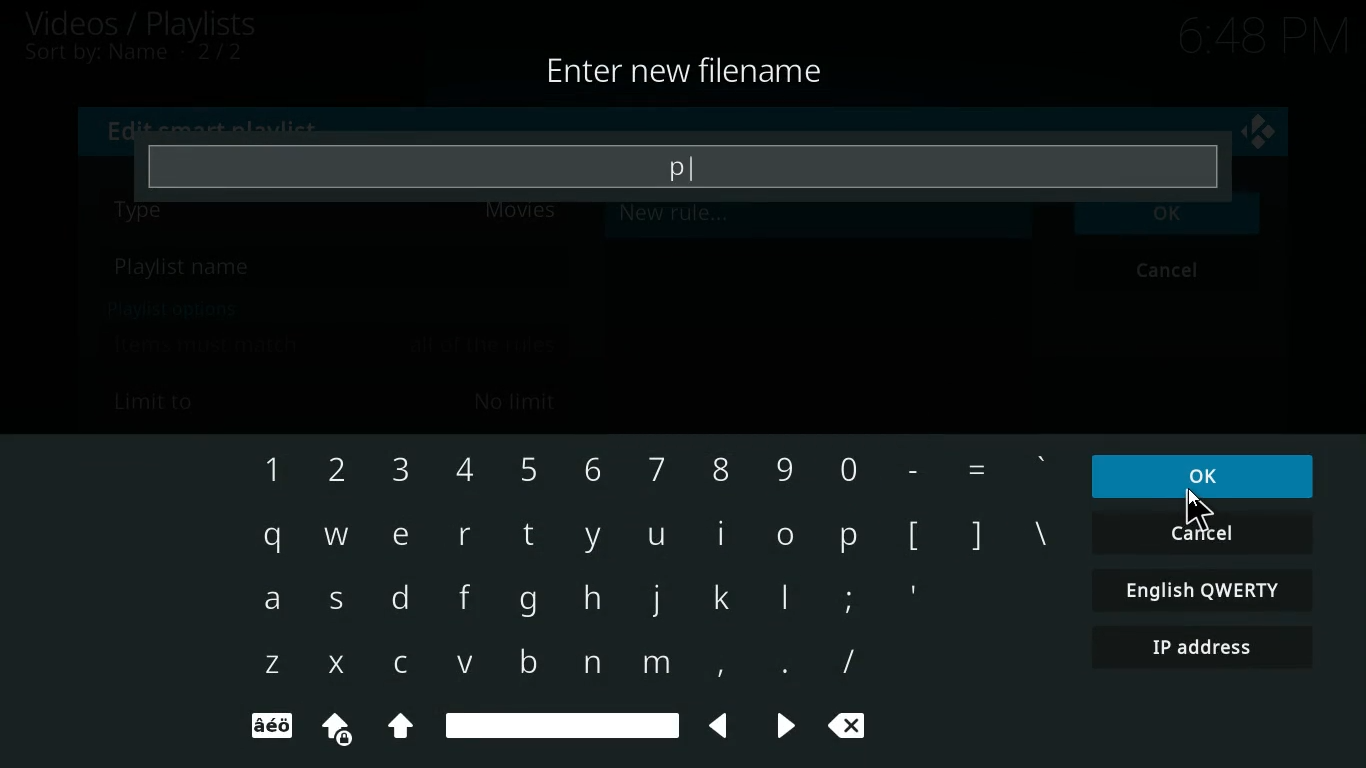  I want to click on t, so click(527, 534).